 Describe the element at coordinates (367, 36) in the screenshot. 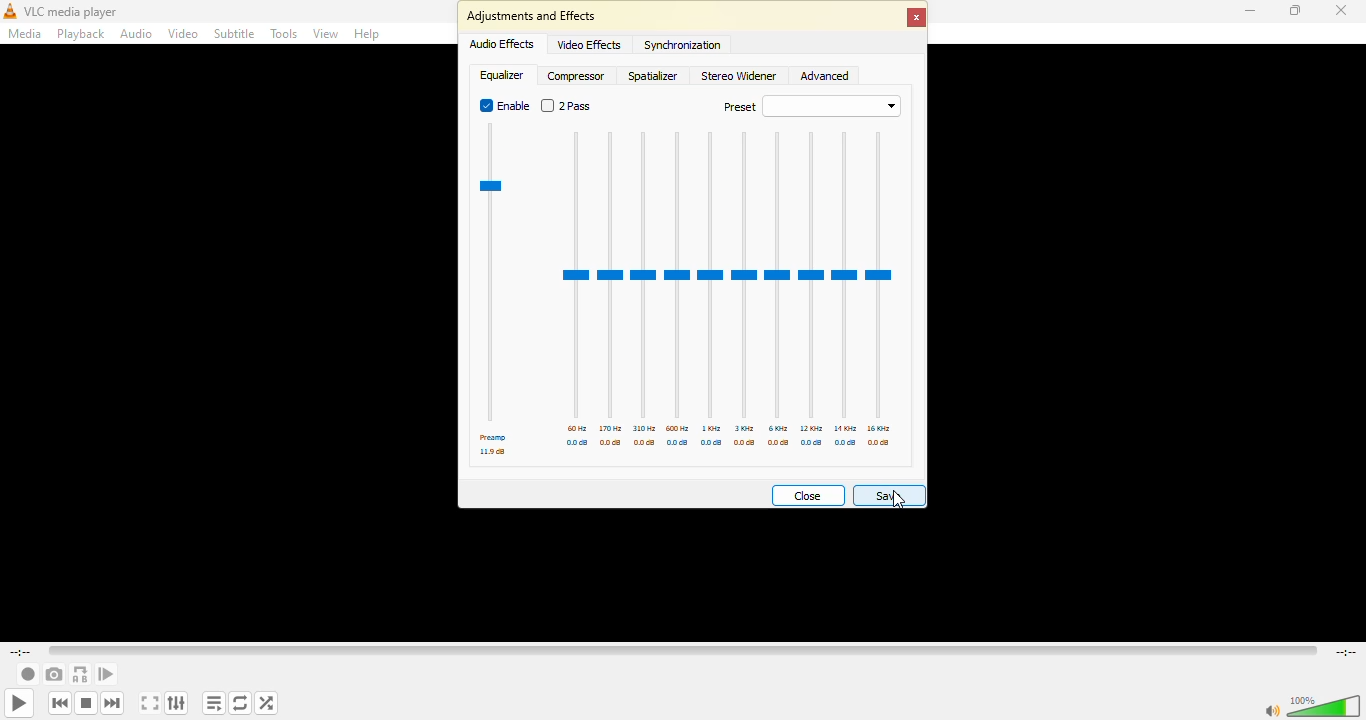

I see `help` at that location.